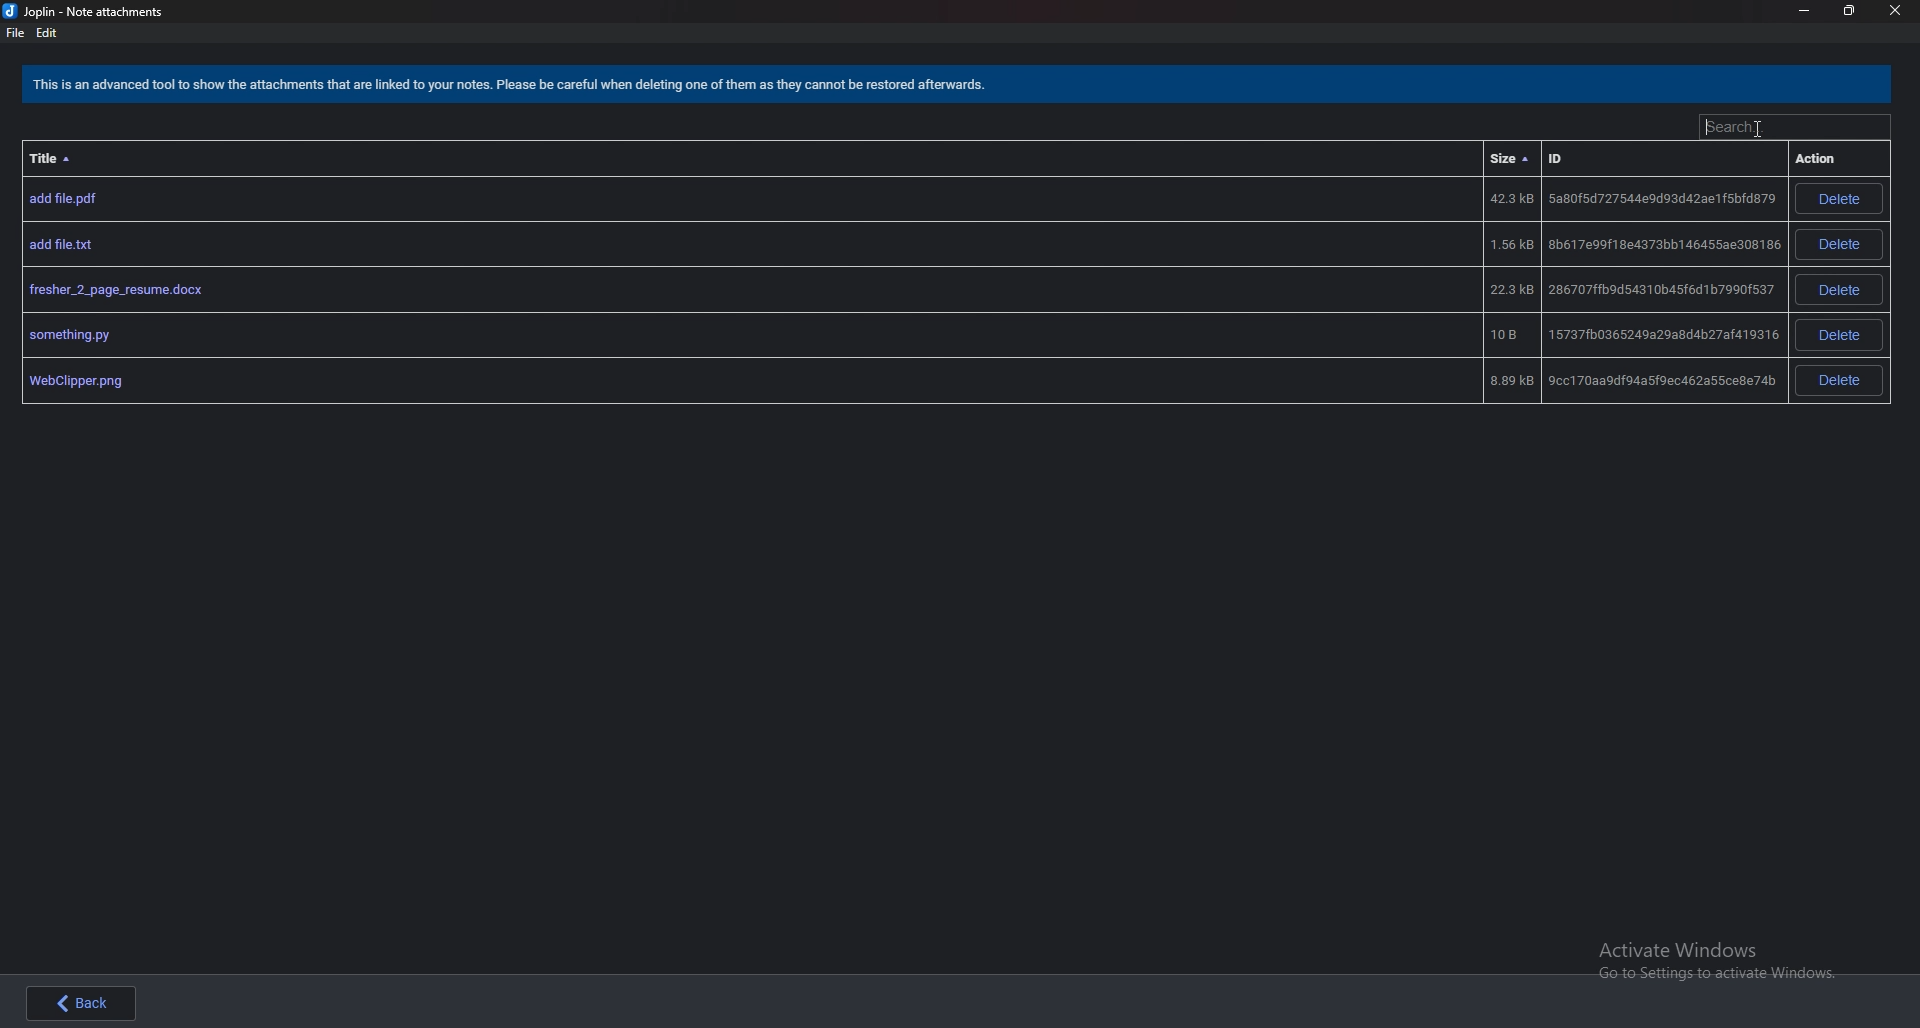 The width and height of the screenshot is (1920, 1028). What do you see at coordinates (1841, 335) in the screenshot?
I see `delete` at bounding box center [1841, 335].